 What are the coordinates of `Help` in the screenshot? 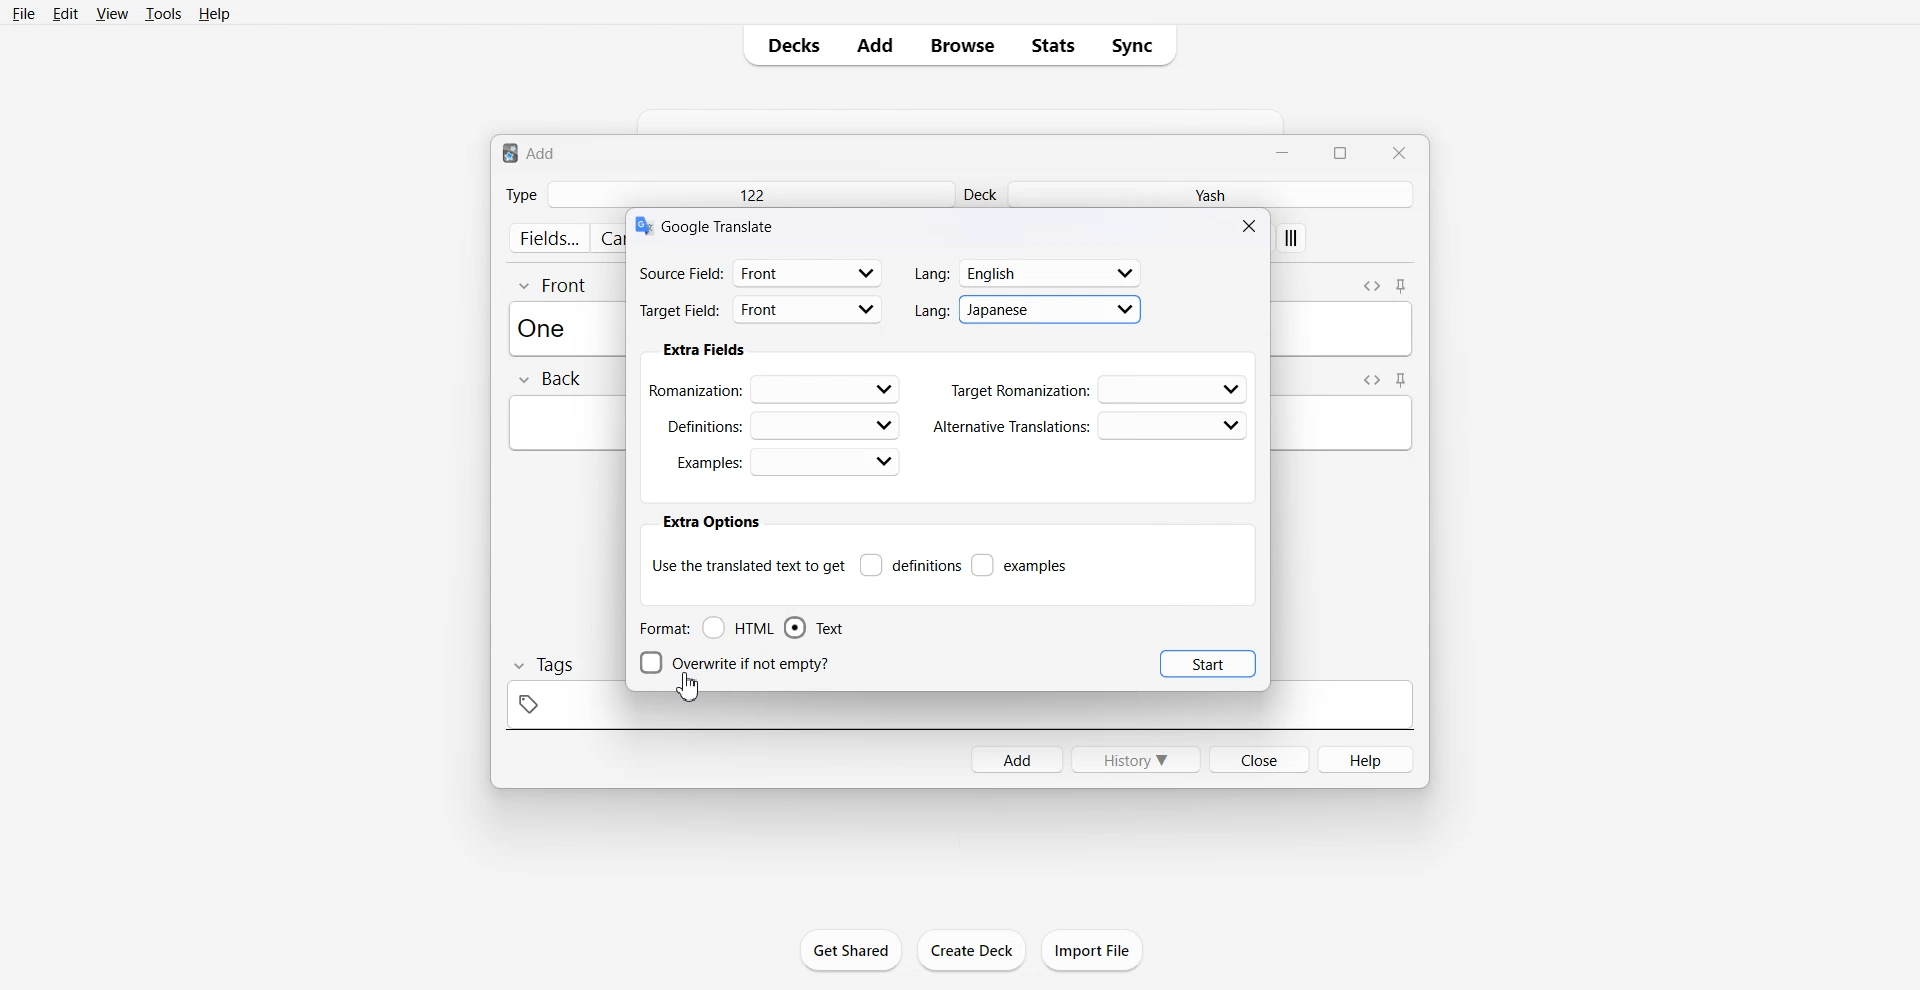 It's located at (1367, 759).